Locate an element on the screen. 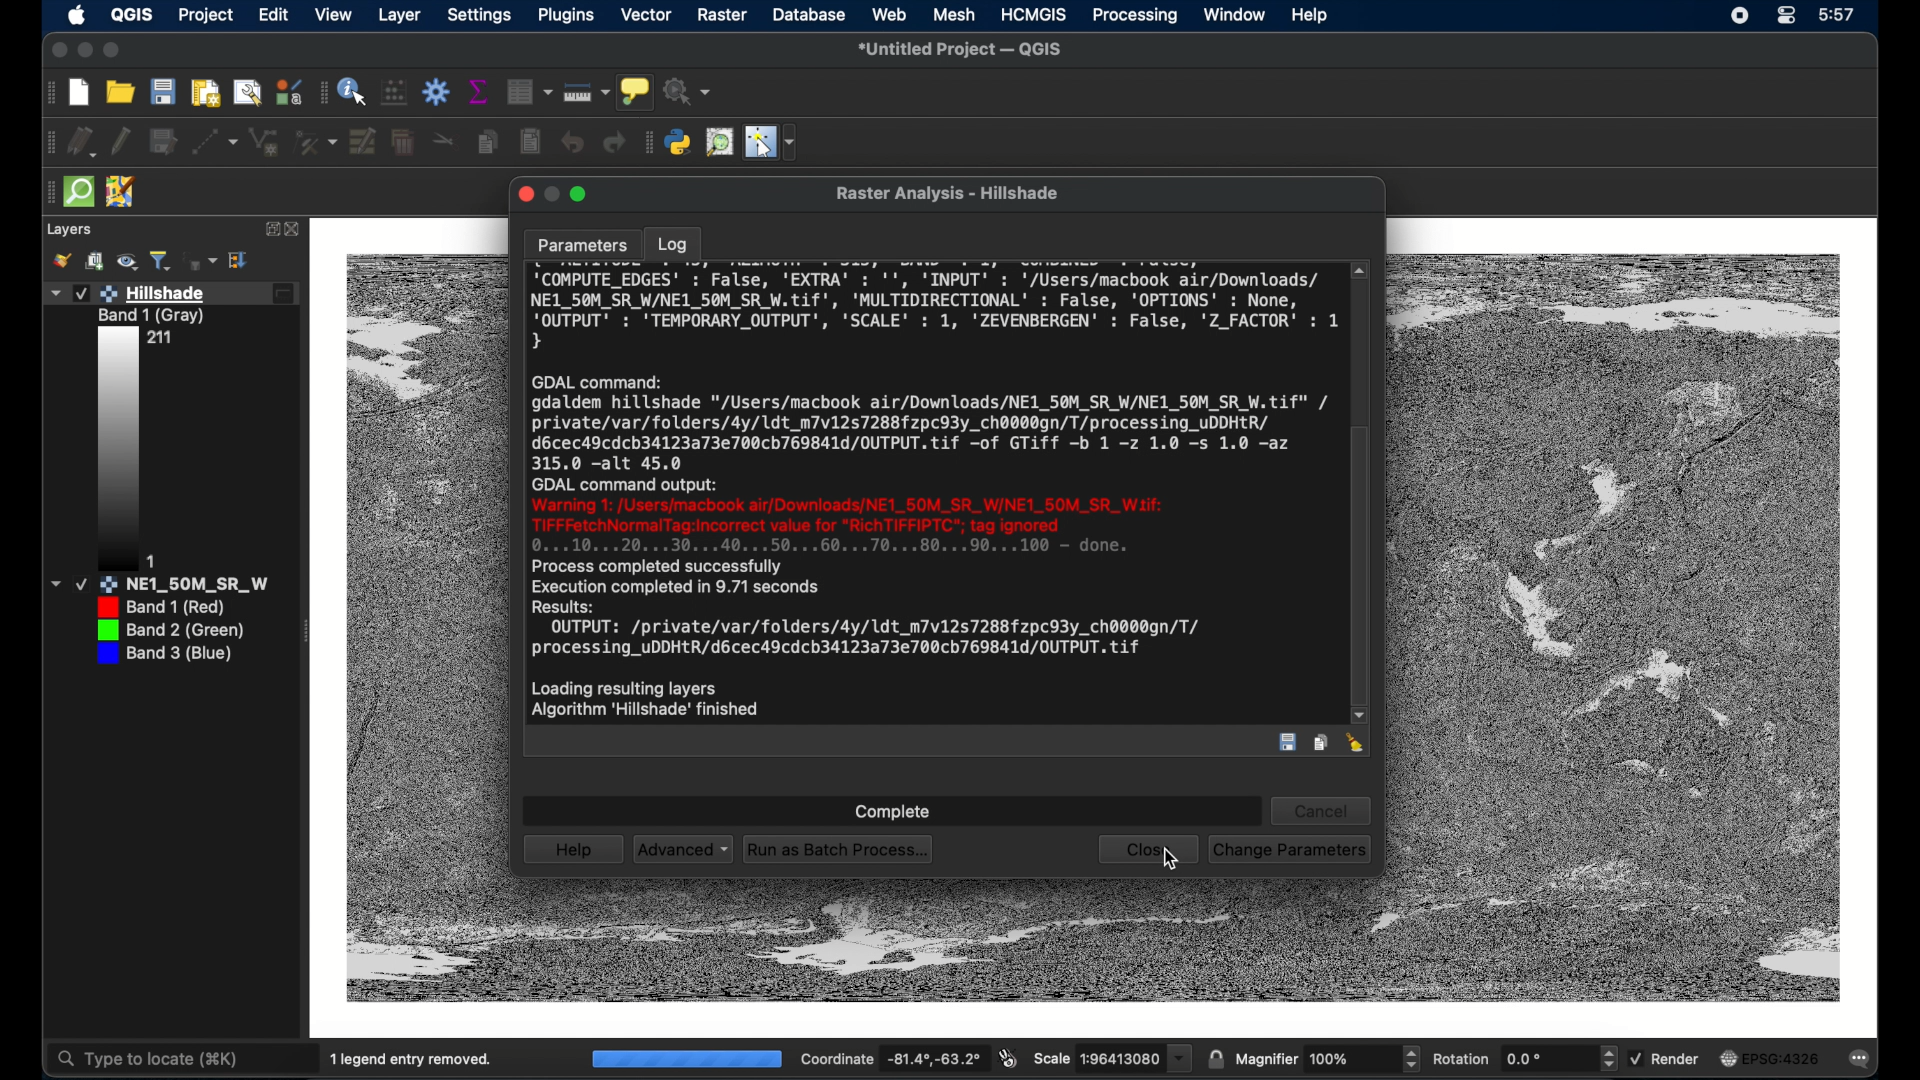 This screenshot has width=1920, height=1080. HCMGIS is located at coordinates (1033, 14).